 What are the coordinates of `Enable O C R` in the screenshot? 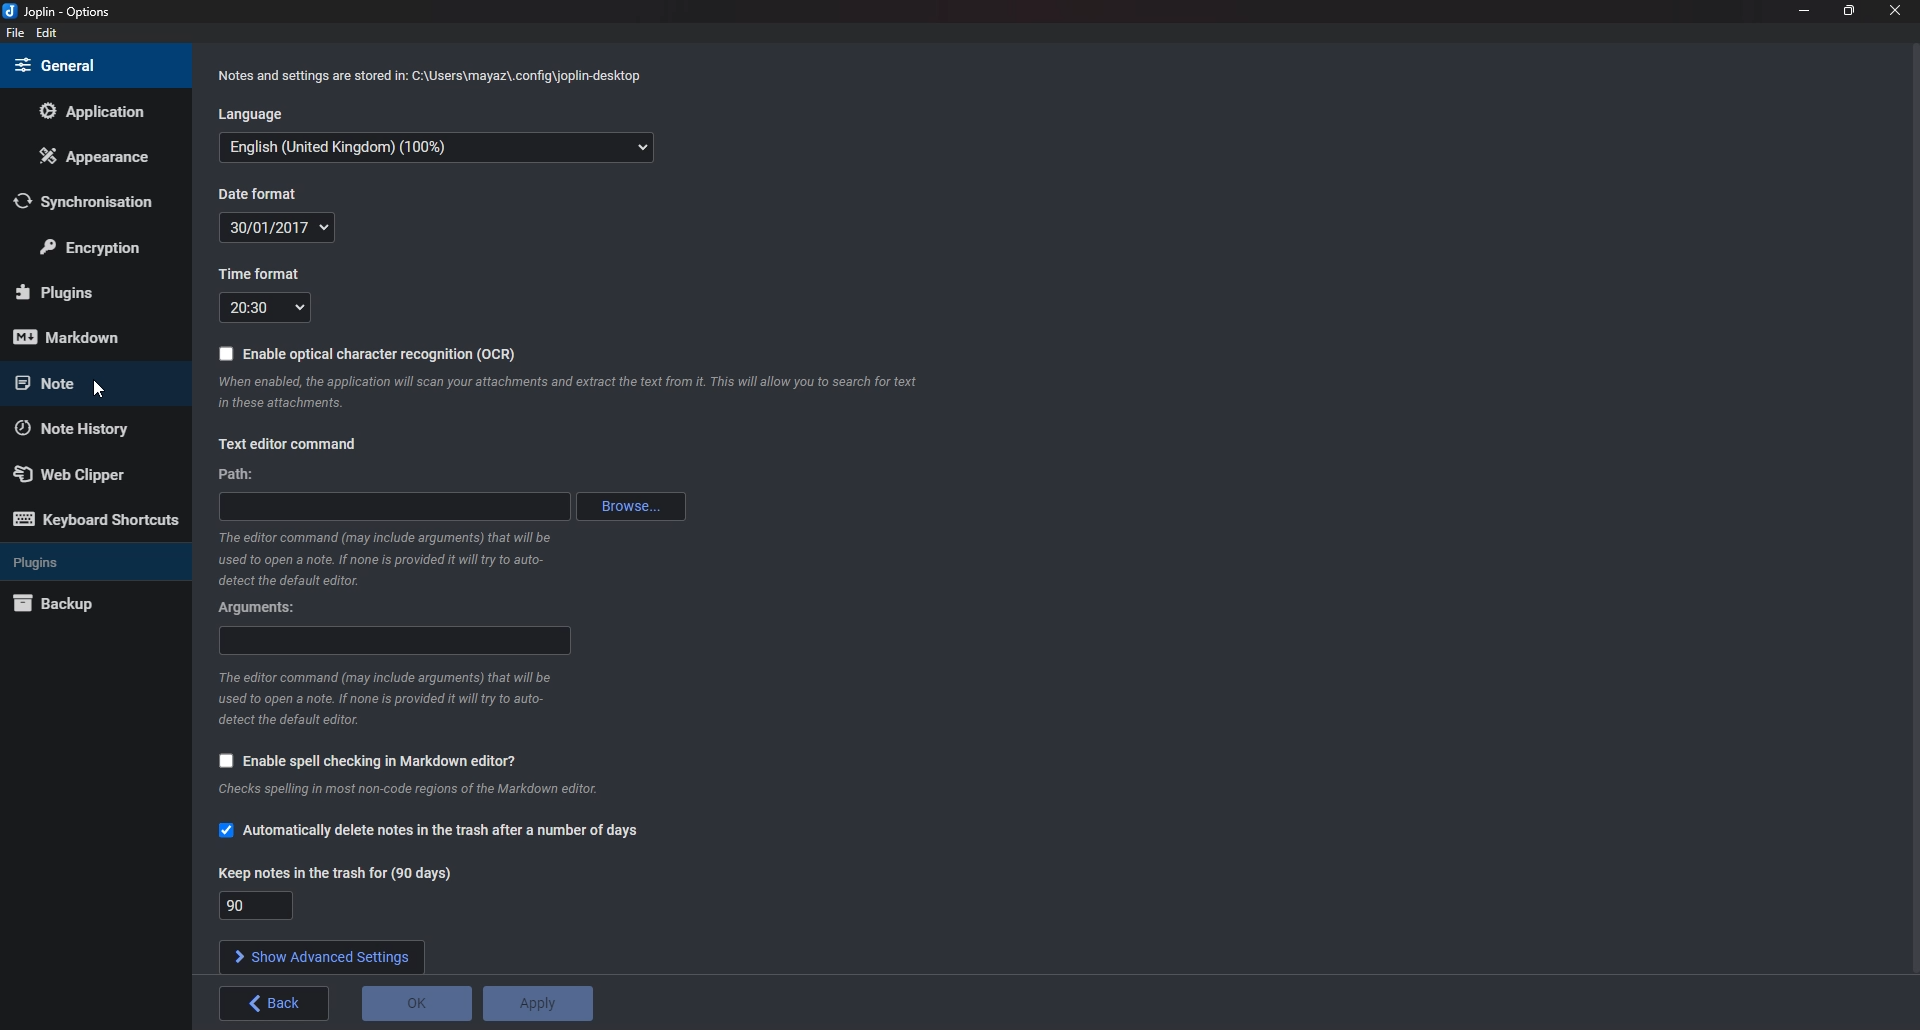 It's located at (368, 355).